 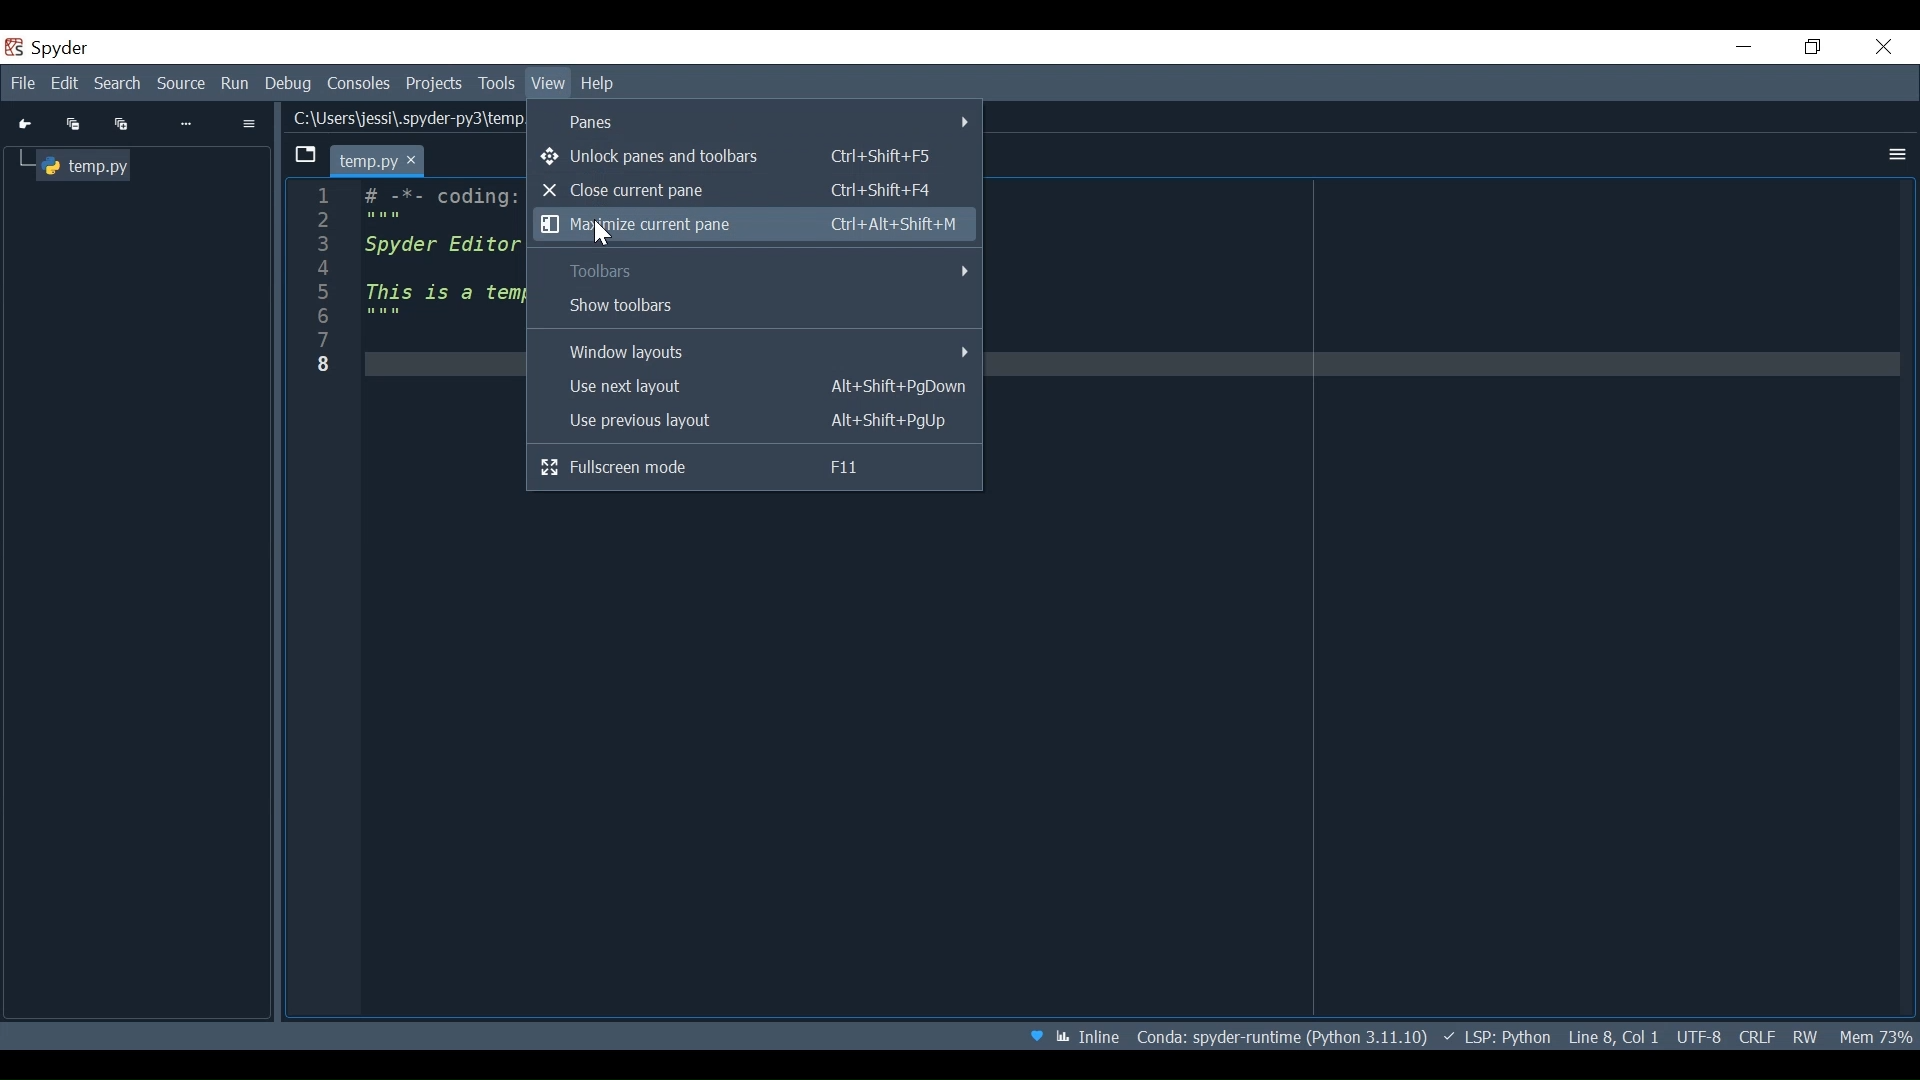 What do you see at coordinates (1034, 1035) in the screenshot?
I see `Help Spyder` at bounding box center [1034, 1035].